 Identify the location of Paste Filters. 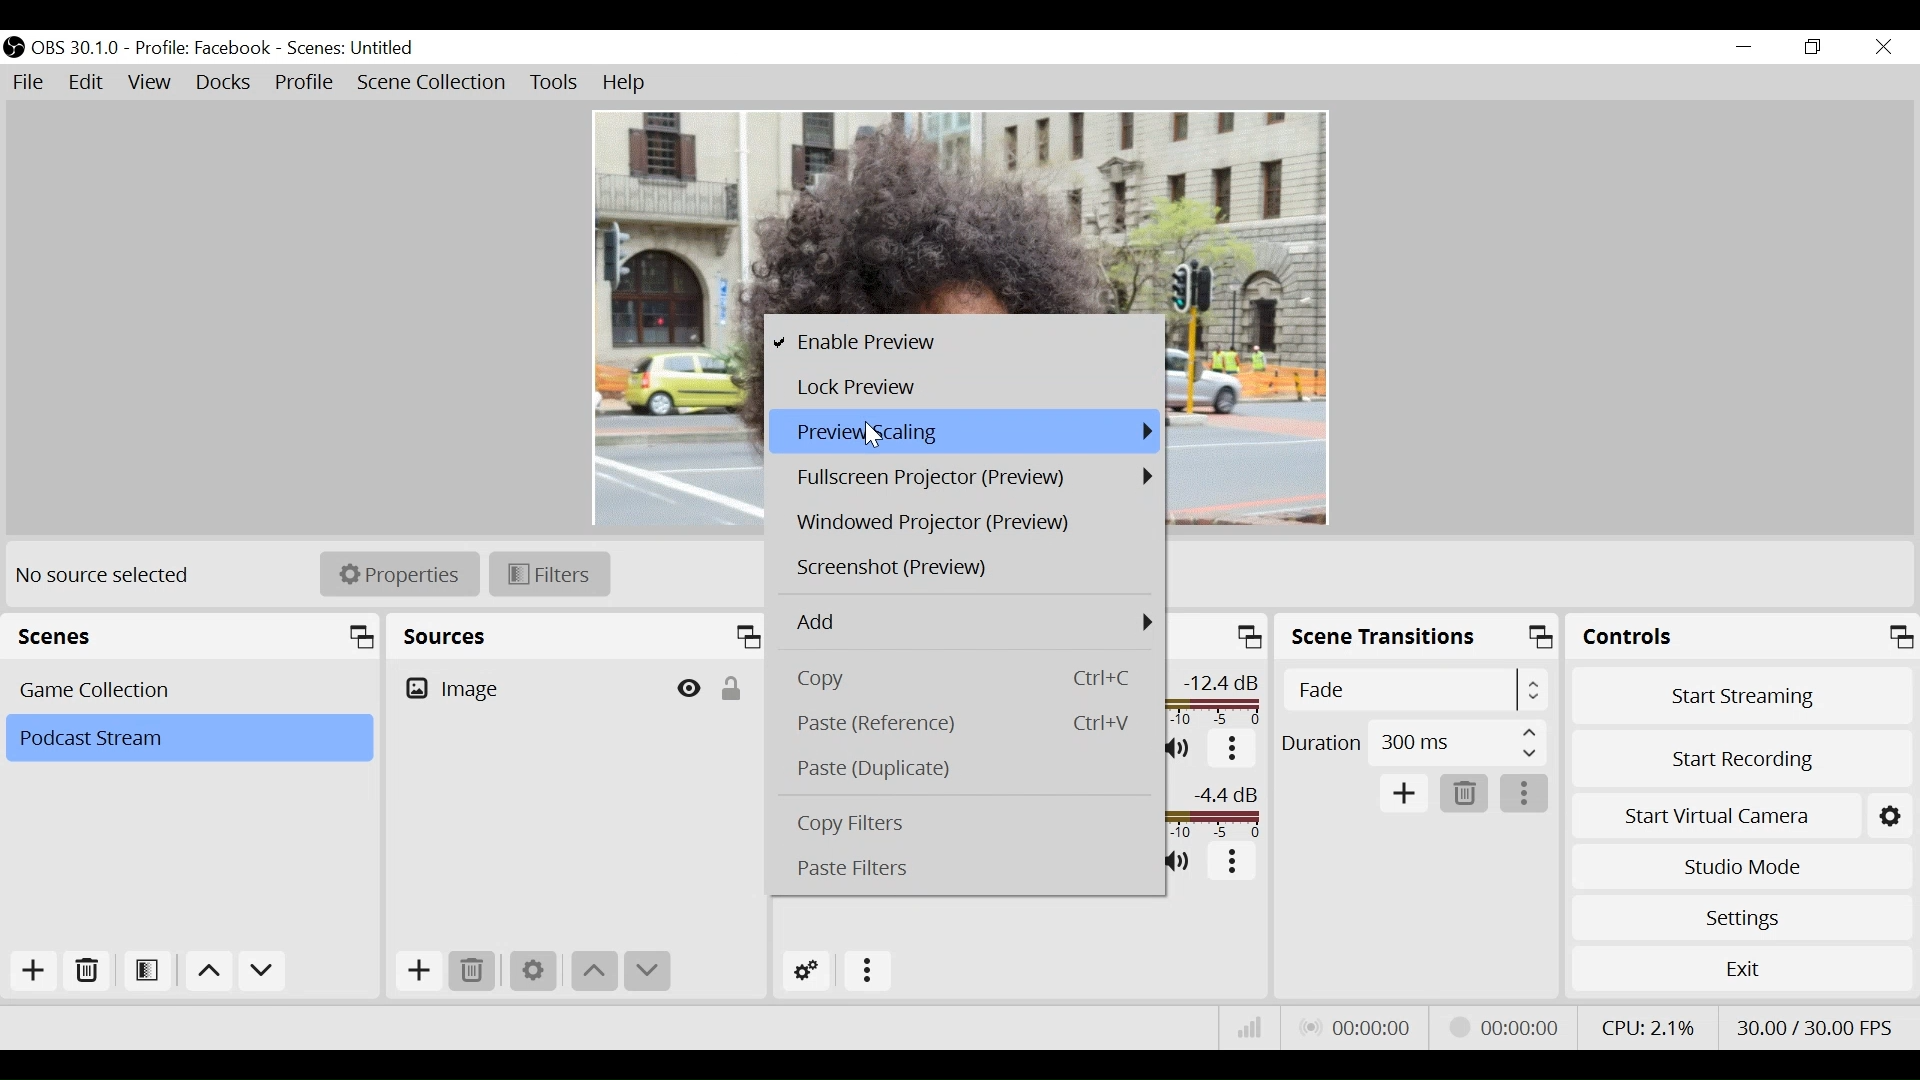
(964, 869).